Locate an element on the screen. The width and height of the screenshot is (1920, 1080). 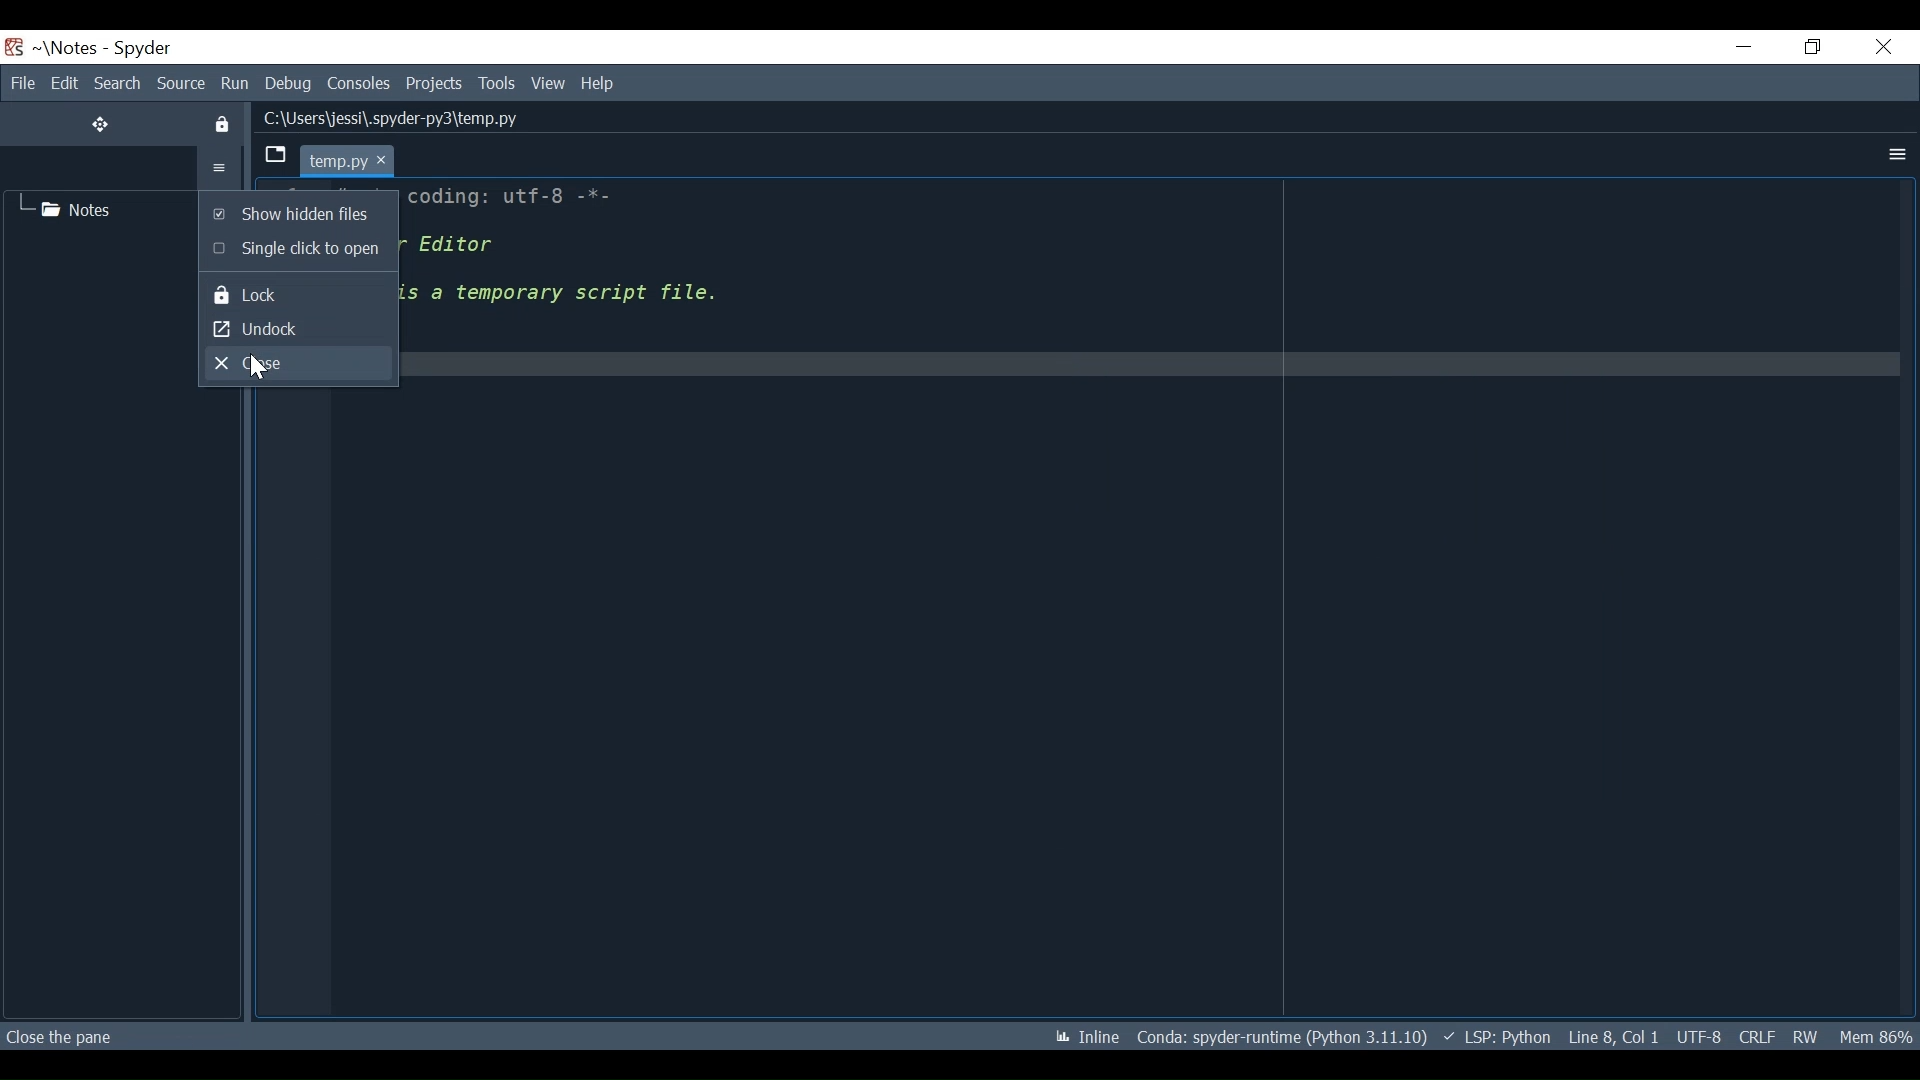
Mem 86% is located at coordinates (1877, 1038).